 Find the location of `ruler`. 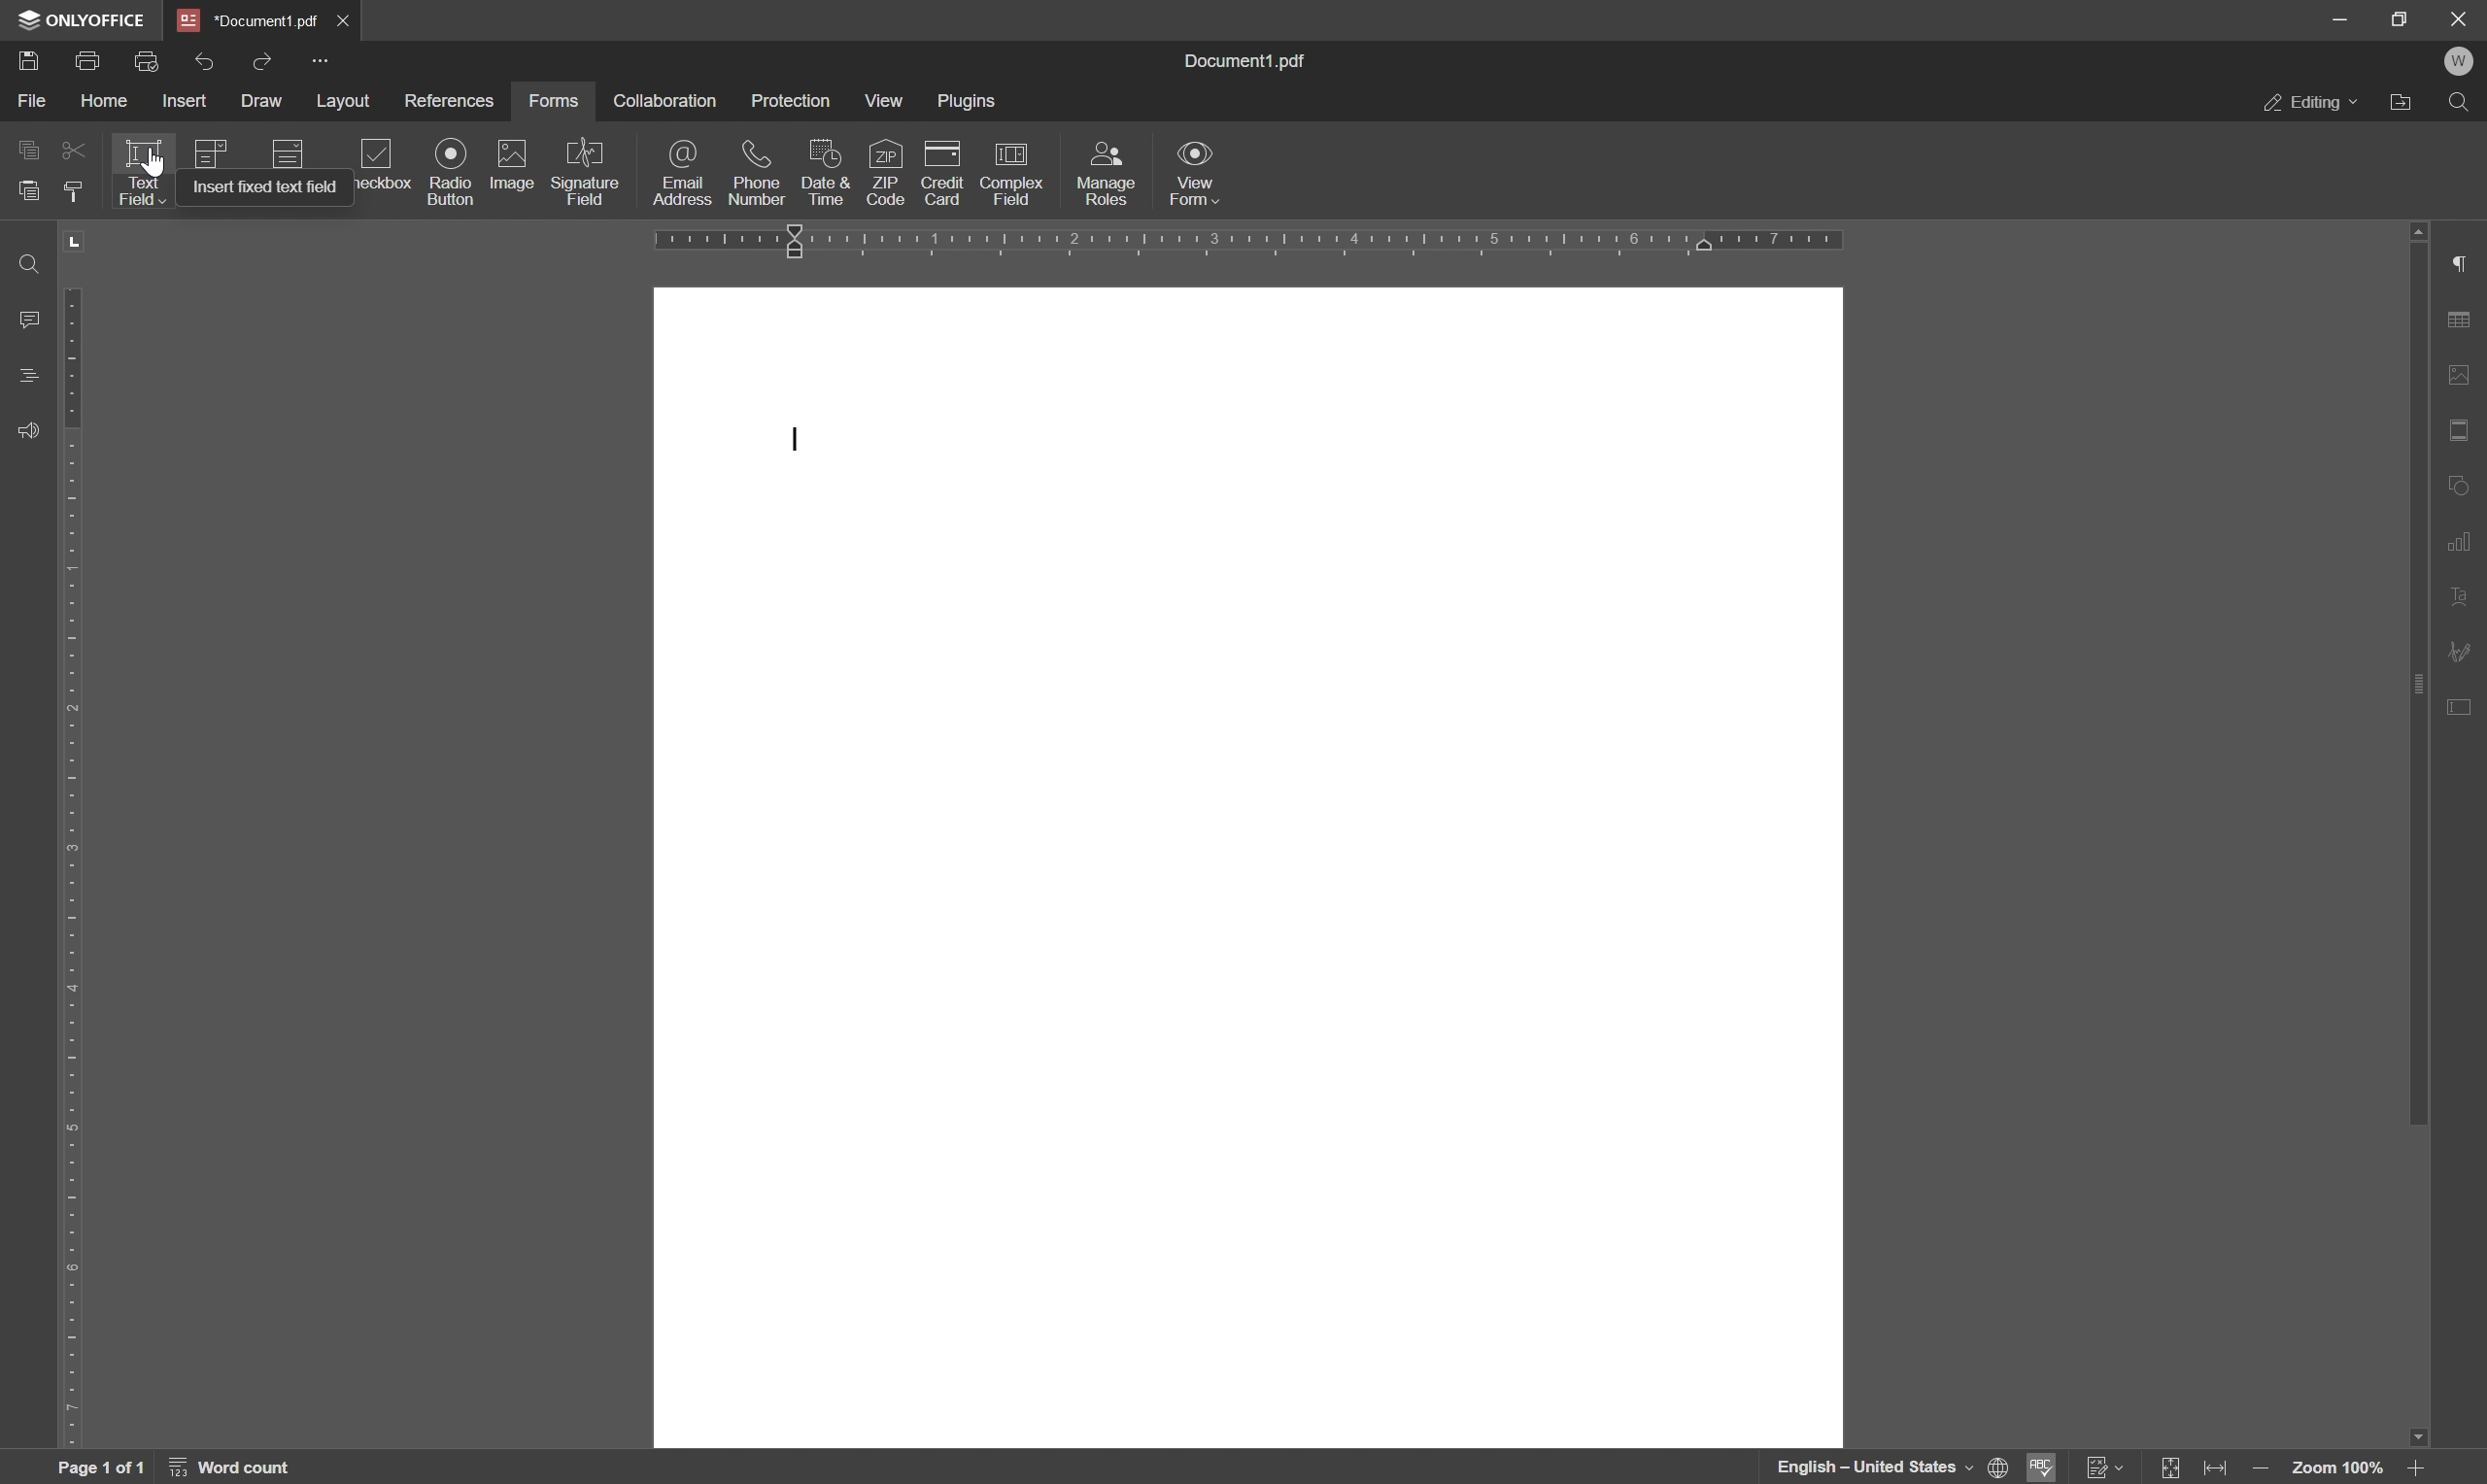

ruler is located at coordinates (72, 865).